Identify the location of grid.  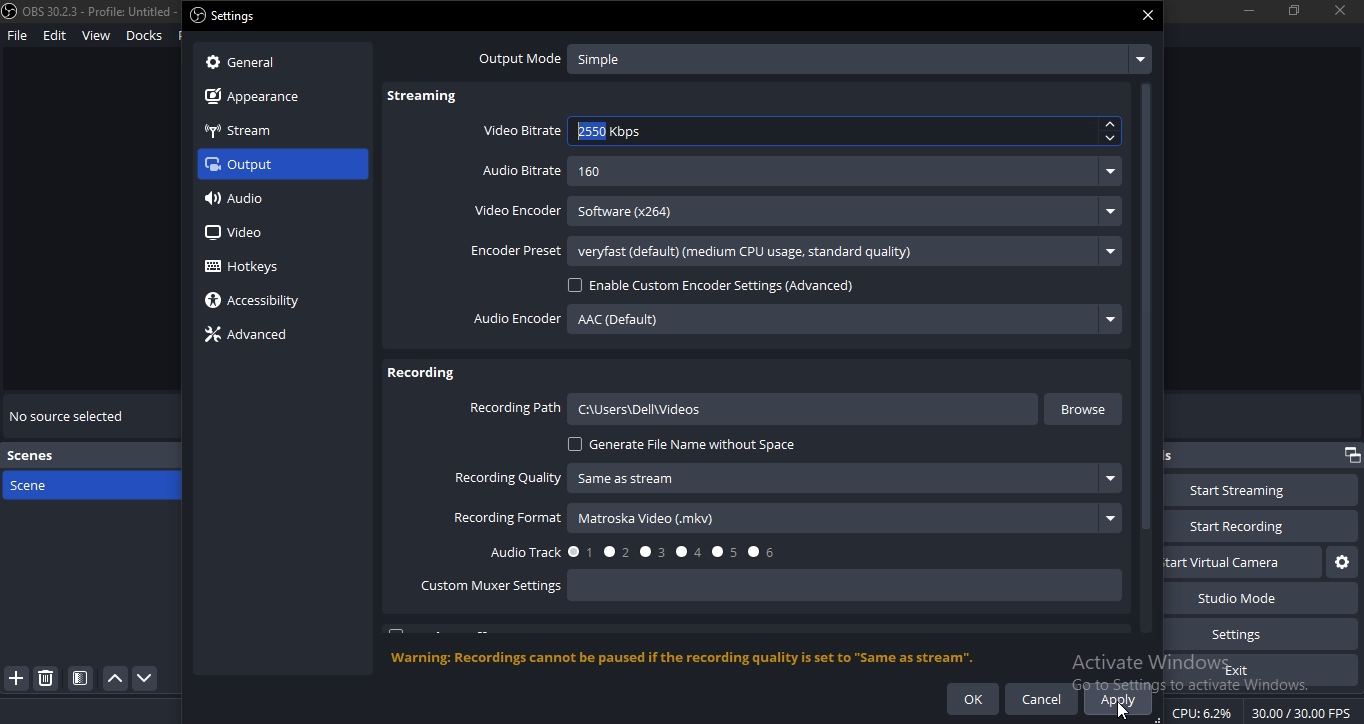
(85, 678).